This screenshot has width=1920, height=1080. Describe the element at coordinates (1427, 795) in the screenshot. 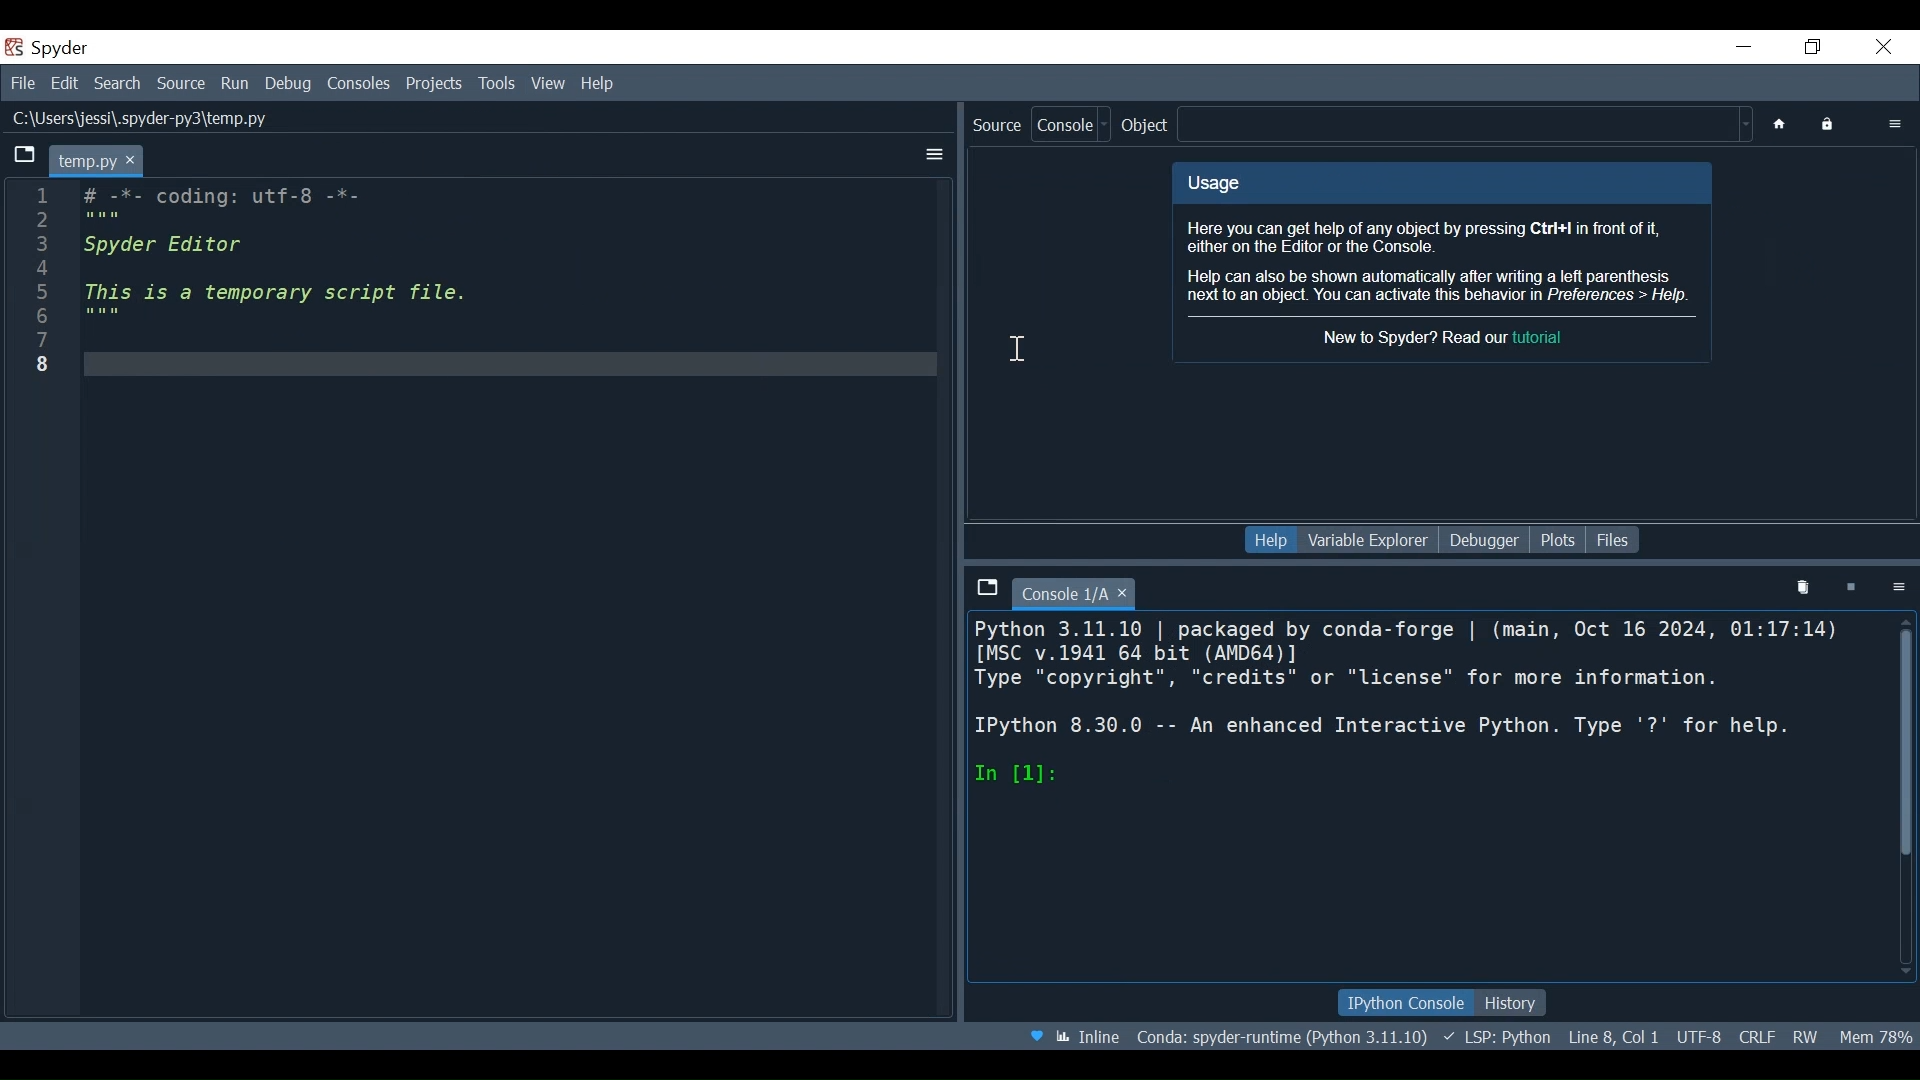

I see `Python 3.11.10 | packaged by conda-forge | (main, Oct 16 2024, 01:17:14) [MSC v.1941 64 bit (AMD64)] Type "copyright", "credits" or "license" for more information.  IPython 8.30.0 -- An enhanced Interactive Python. Type '?' for help.` at that location.